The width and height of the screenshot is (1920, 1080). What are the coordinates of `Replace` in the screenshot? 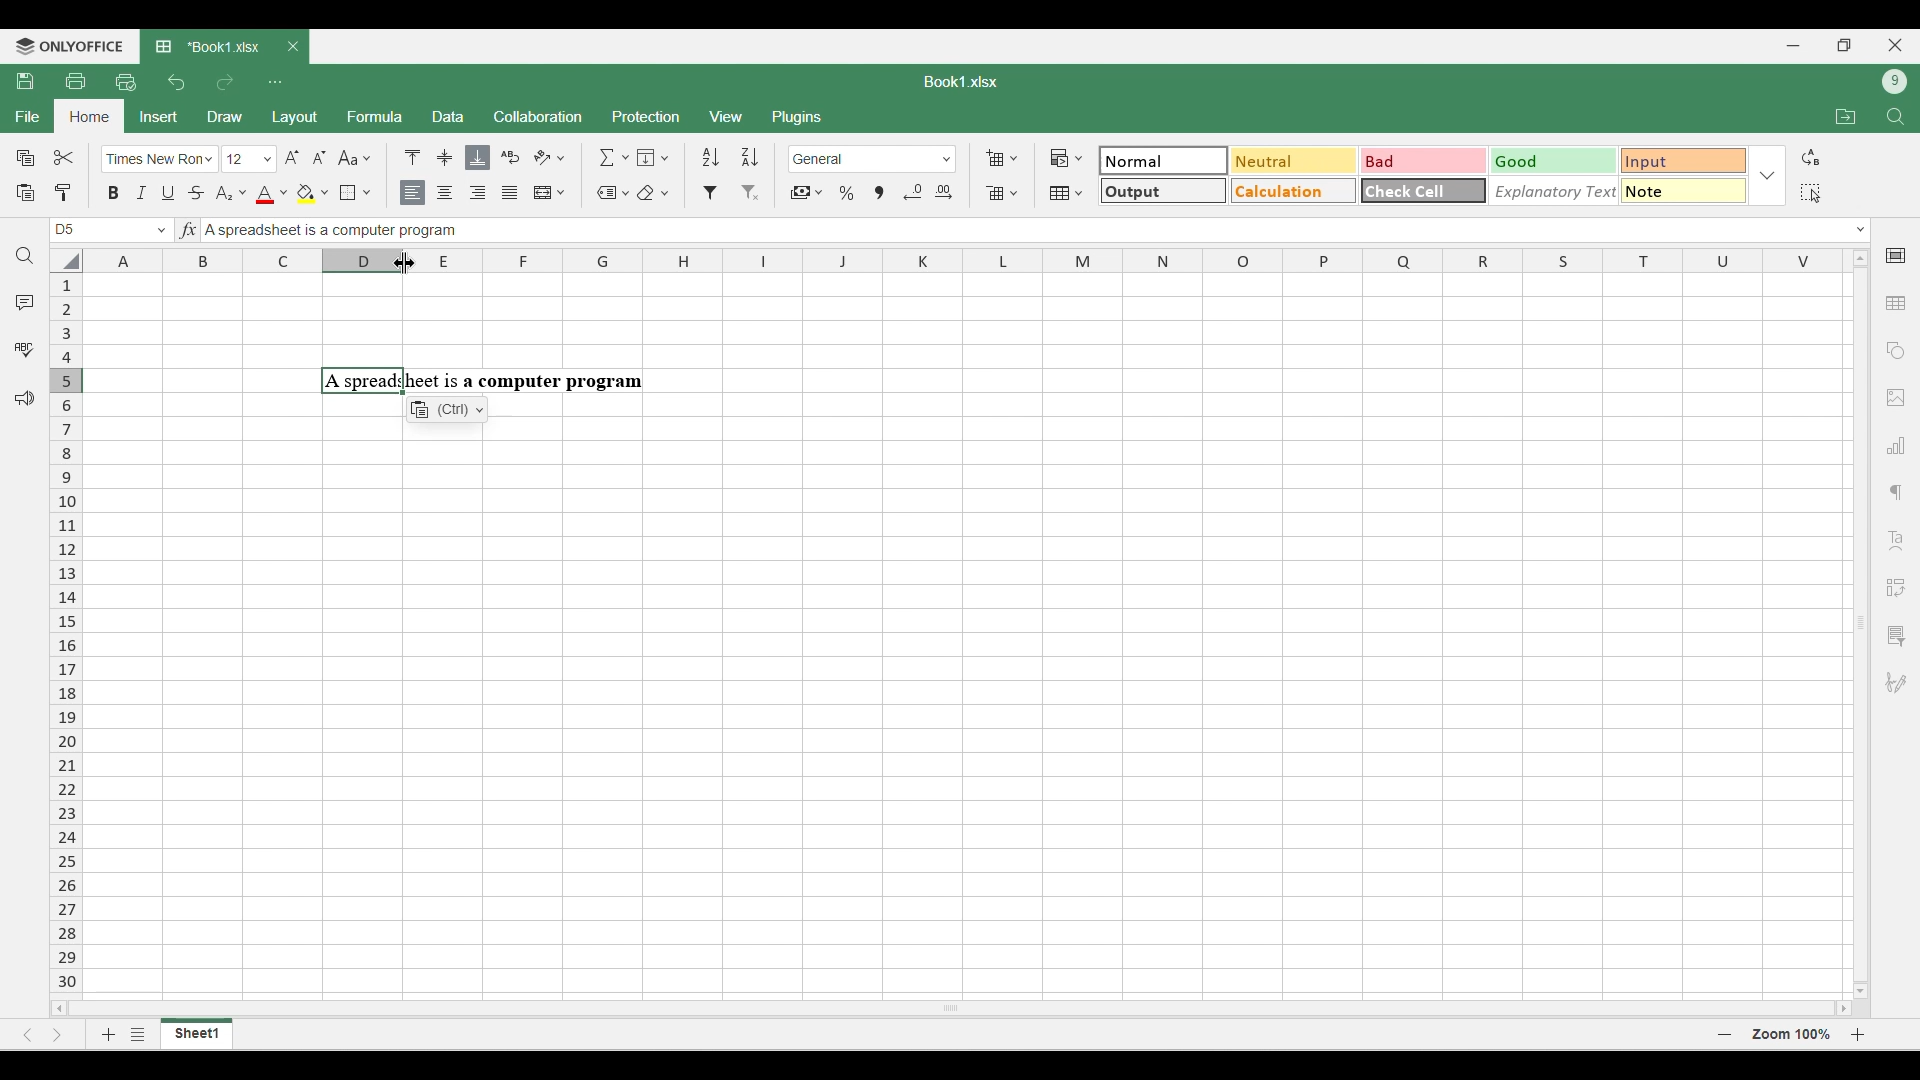 It's located at (1811, 157).